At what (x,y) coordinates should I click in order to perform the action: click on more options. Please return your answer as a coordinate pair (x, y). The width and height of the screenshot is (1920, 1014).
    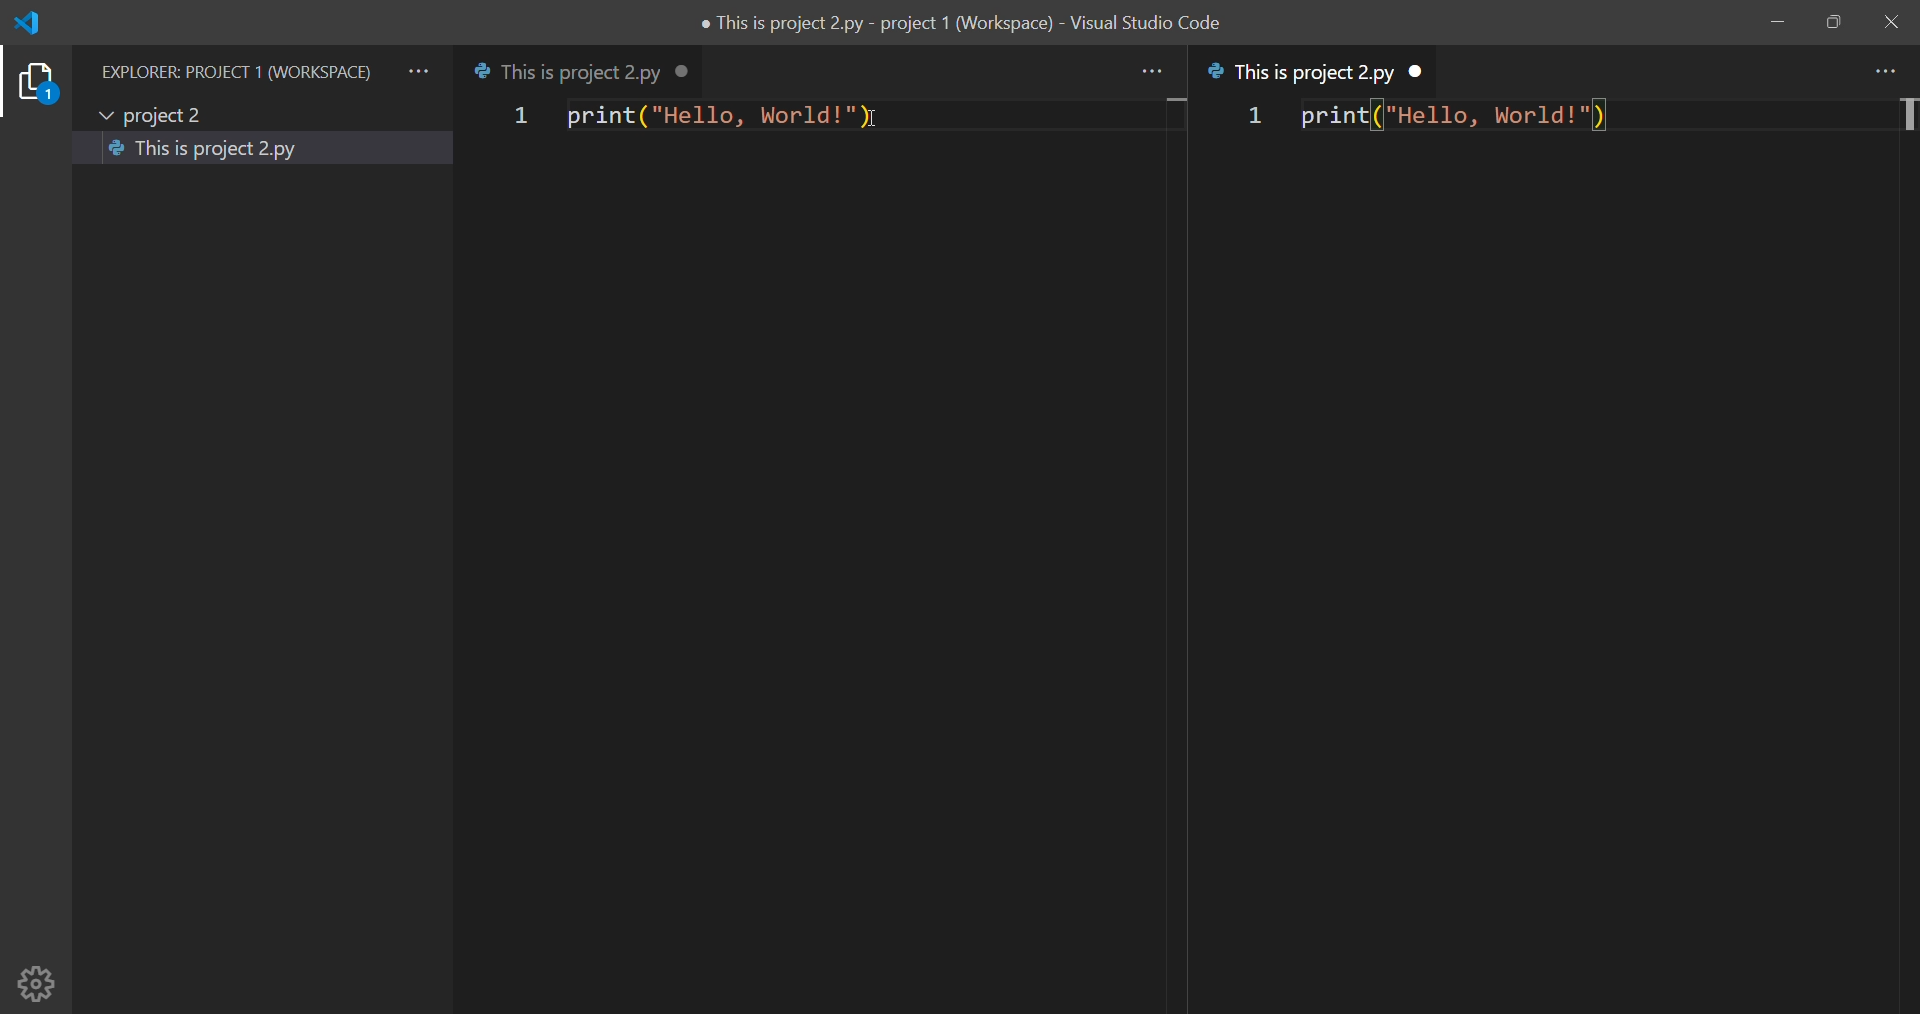
    Looking at the image, I should click on (1150, 71).